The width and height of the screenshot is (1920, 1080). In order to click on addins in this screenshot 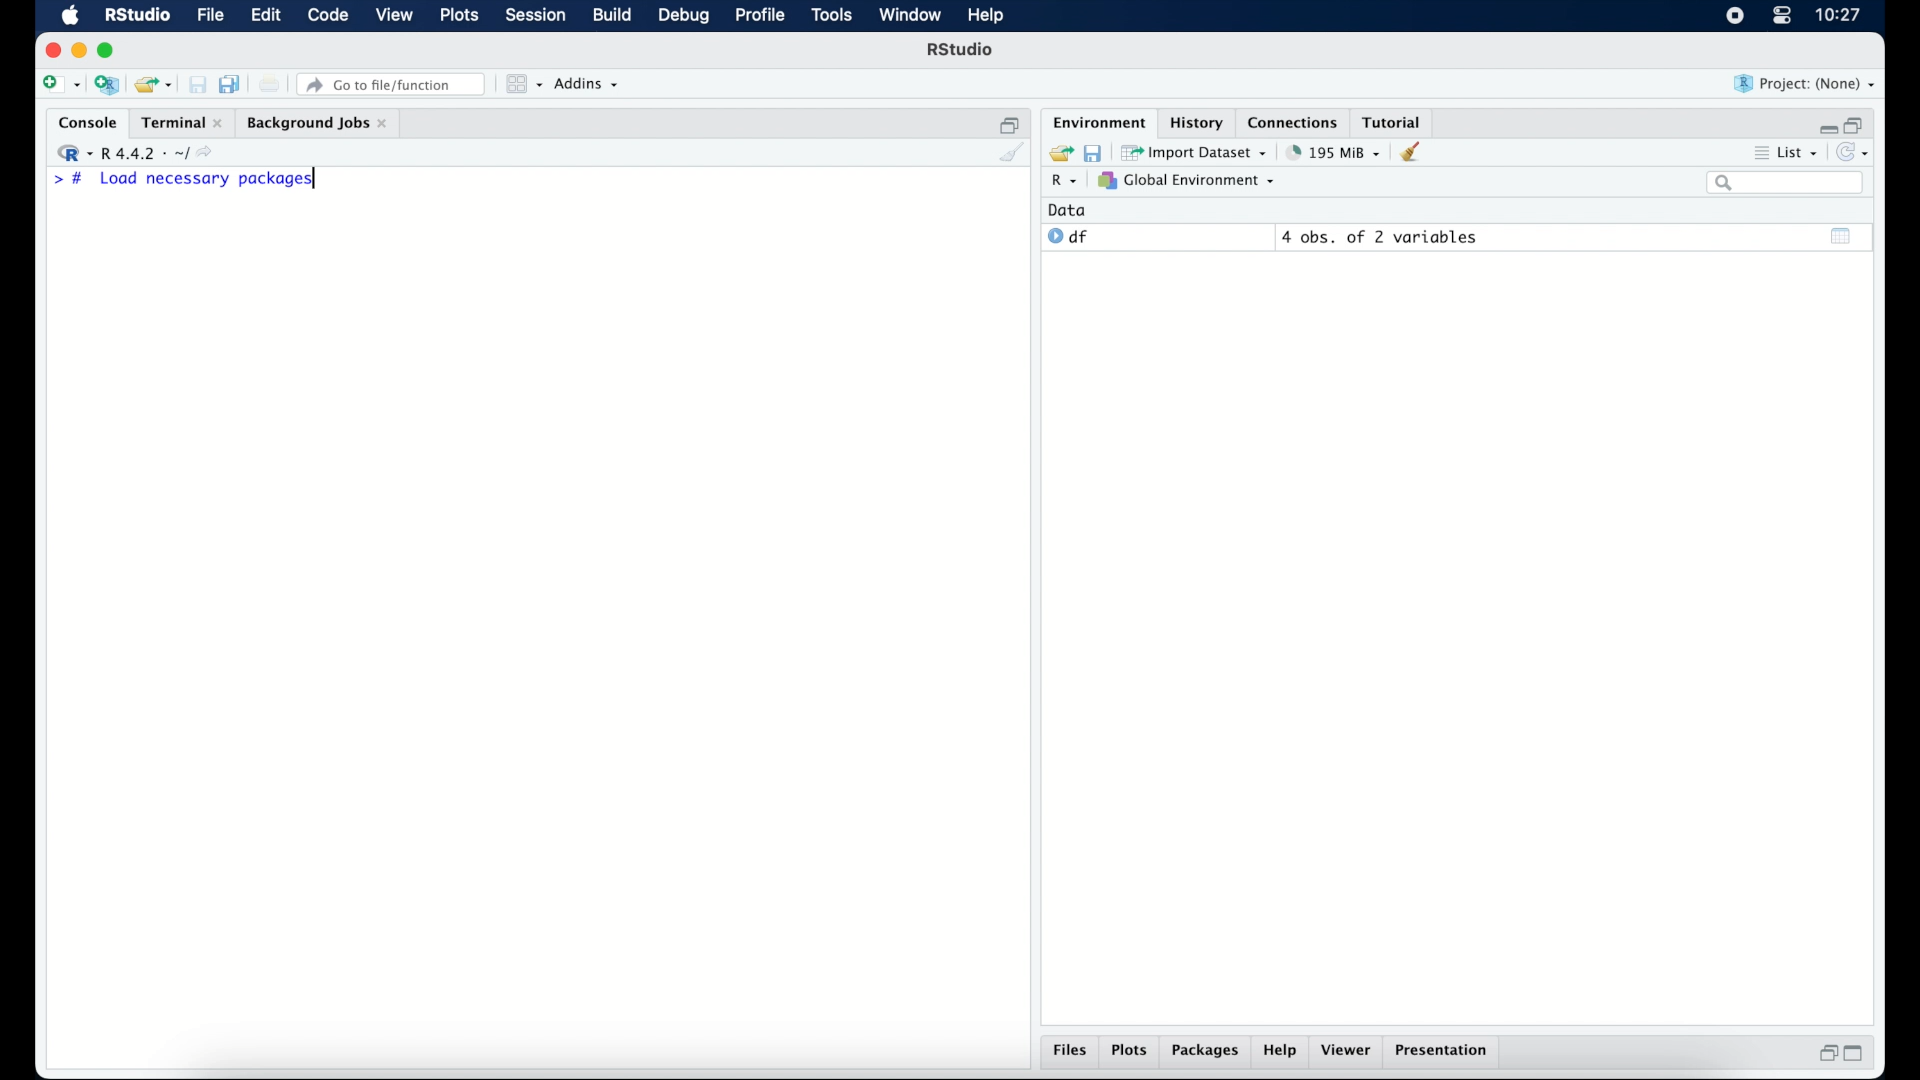, I will do `click(587, 85)`.